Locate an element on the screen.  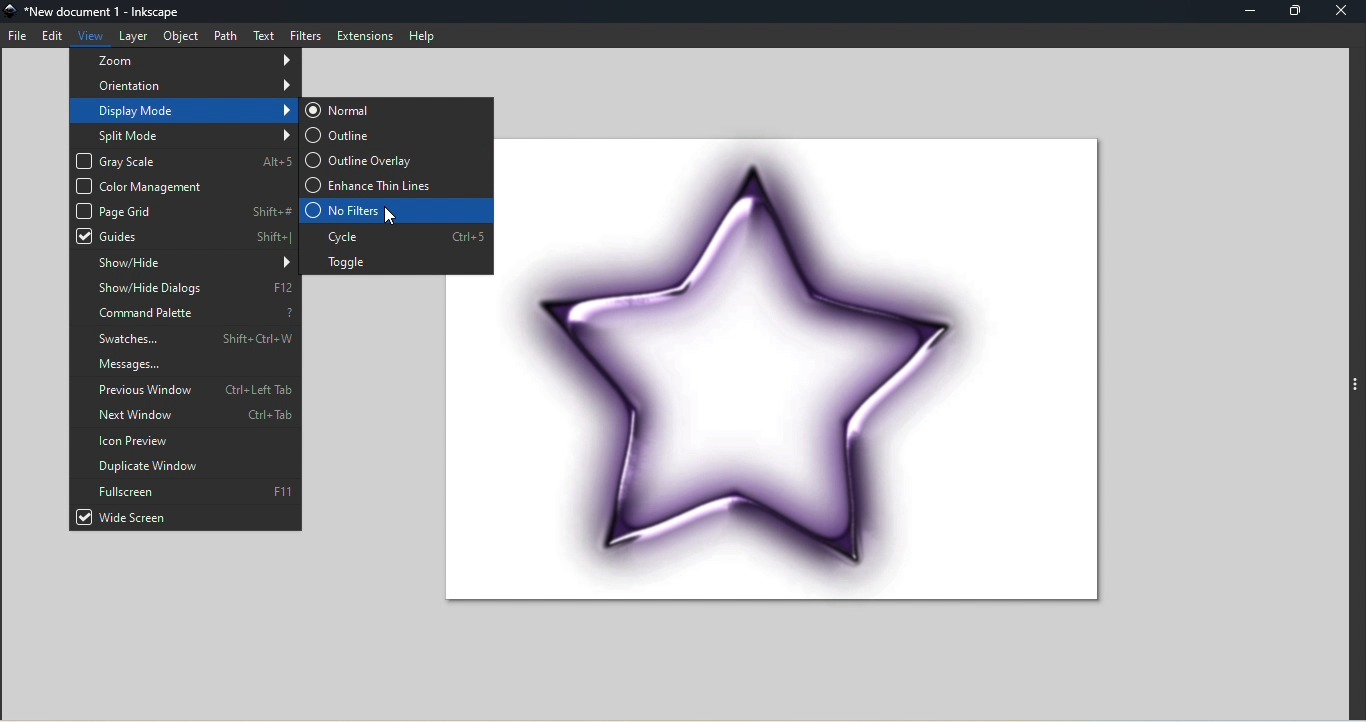
Minimize is located at coordinates (1252, 12).